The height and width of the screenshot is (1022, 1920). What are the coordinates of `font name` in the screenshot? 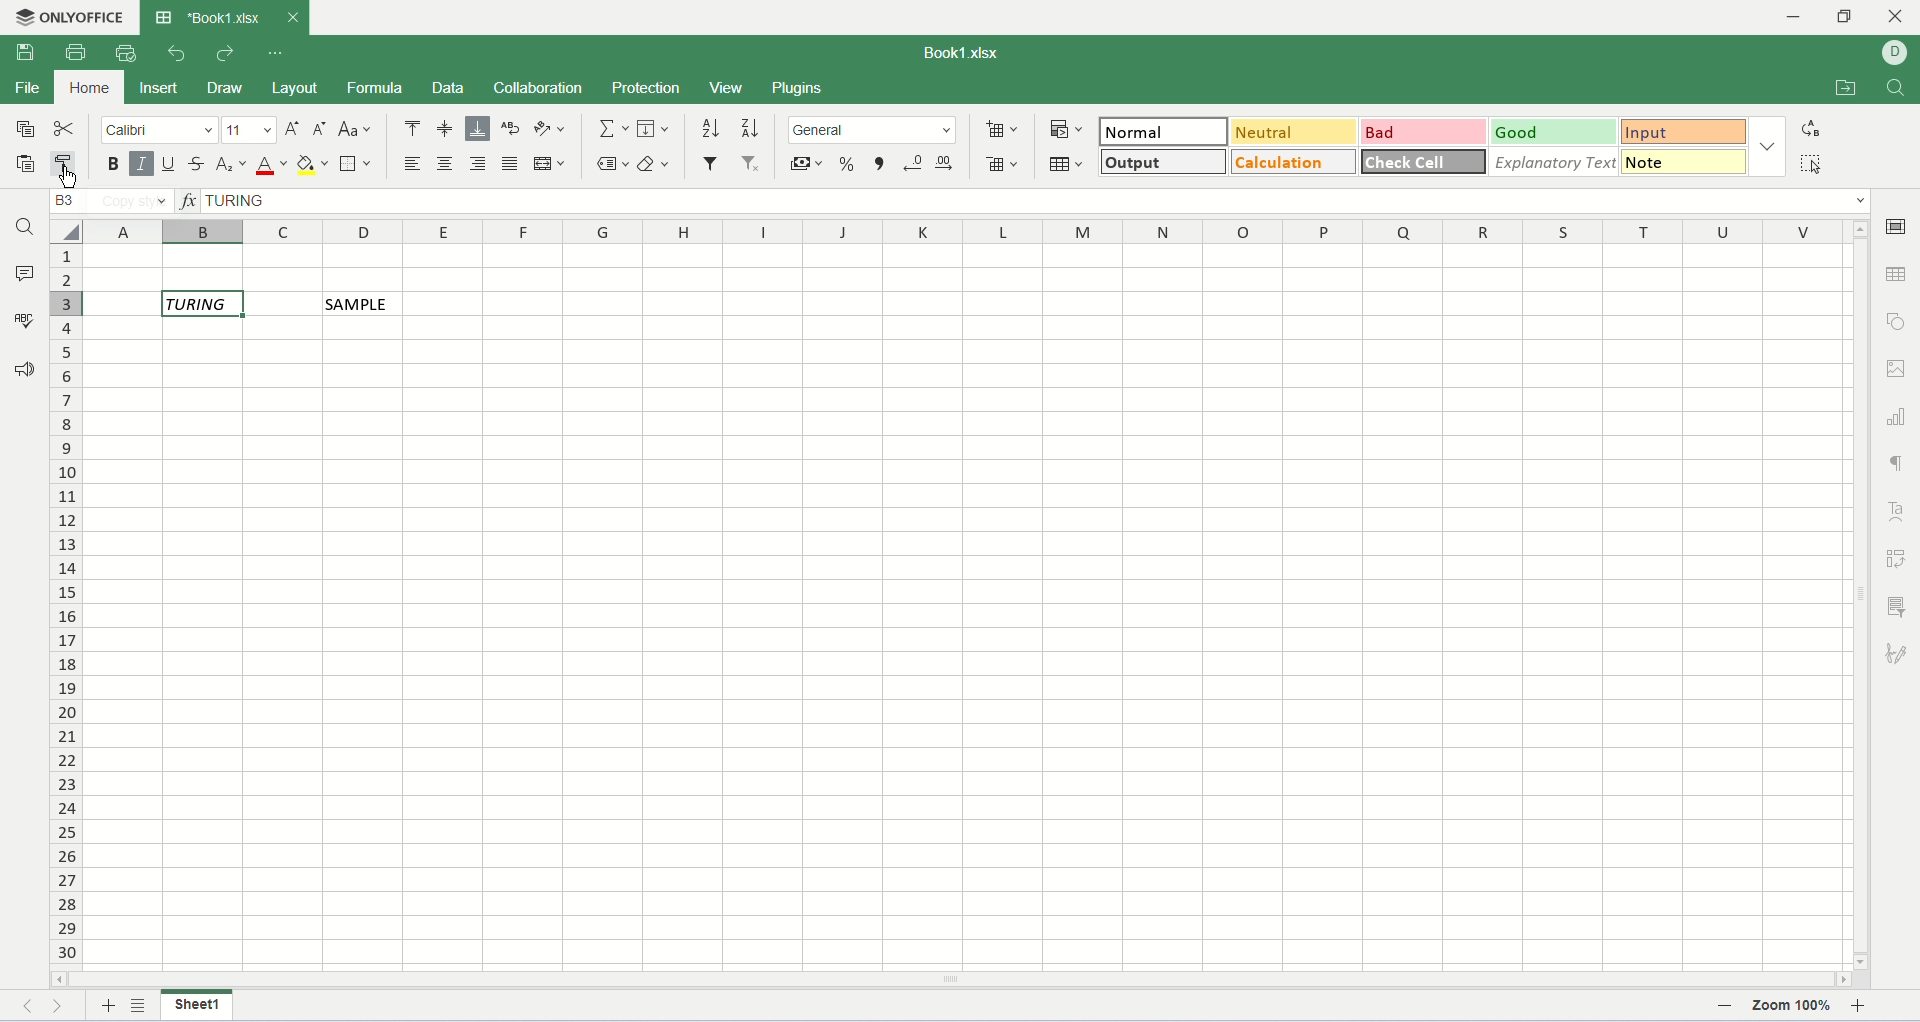 It's located at (160, 129).